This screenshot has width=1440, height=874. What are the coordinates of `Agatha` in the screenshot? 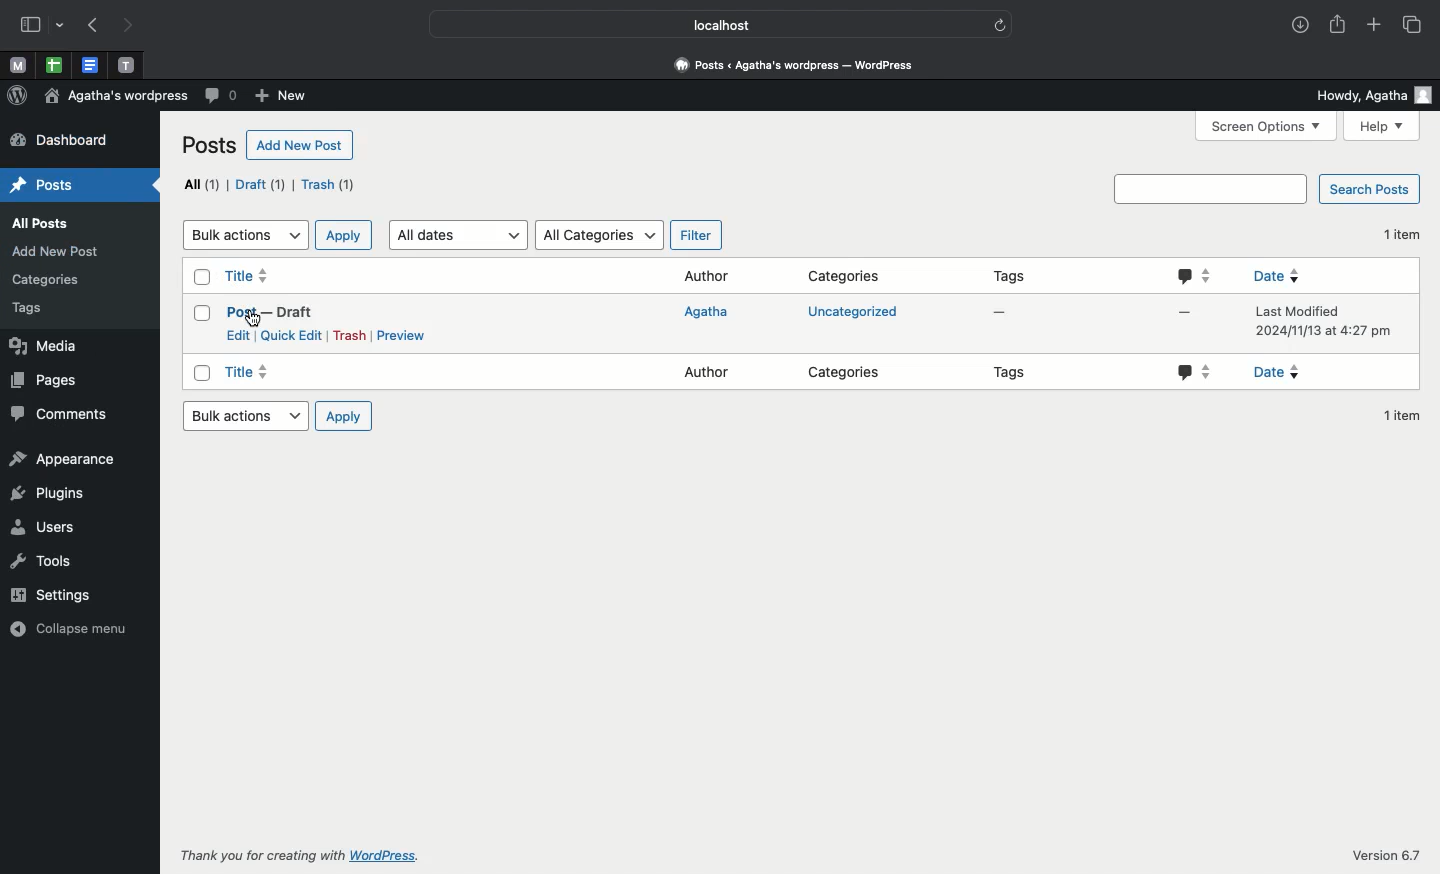 It's located at (721, 315).